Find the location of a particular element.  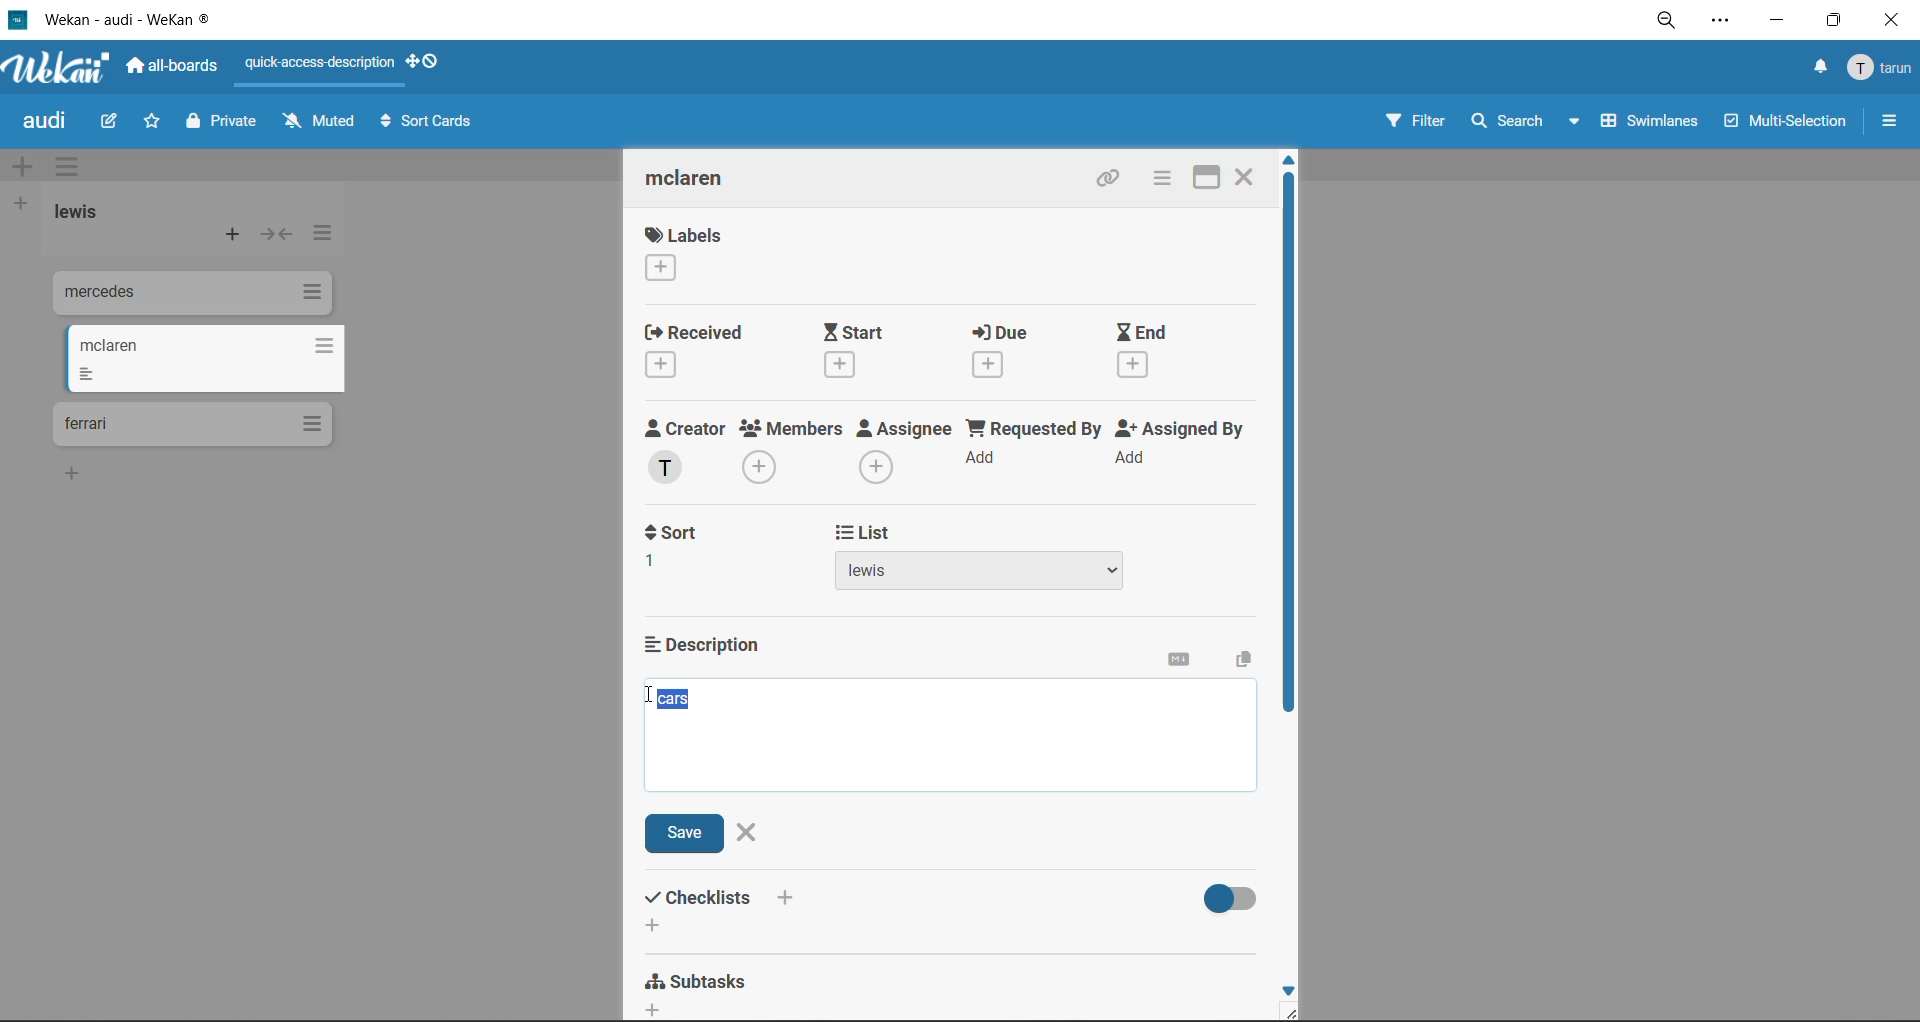

list actions is located at coordinates (319, 238).